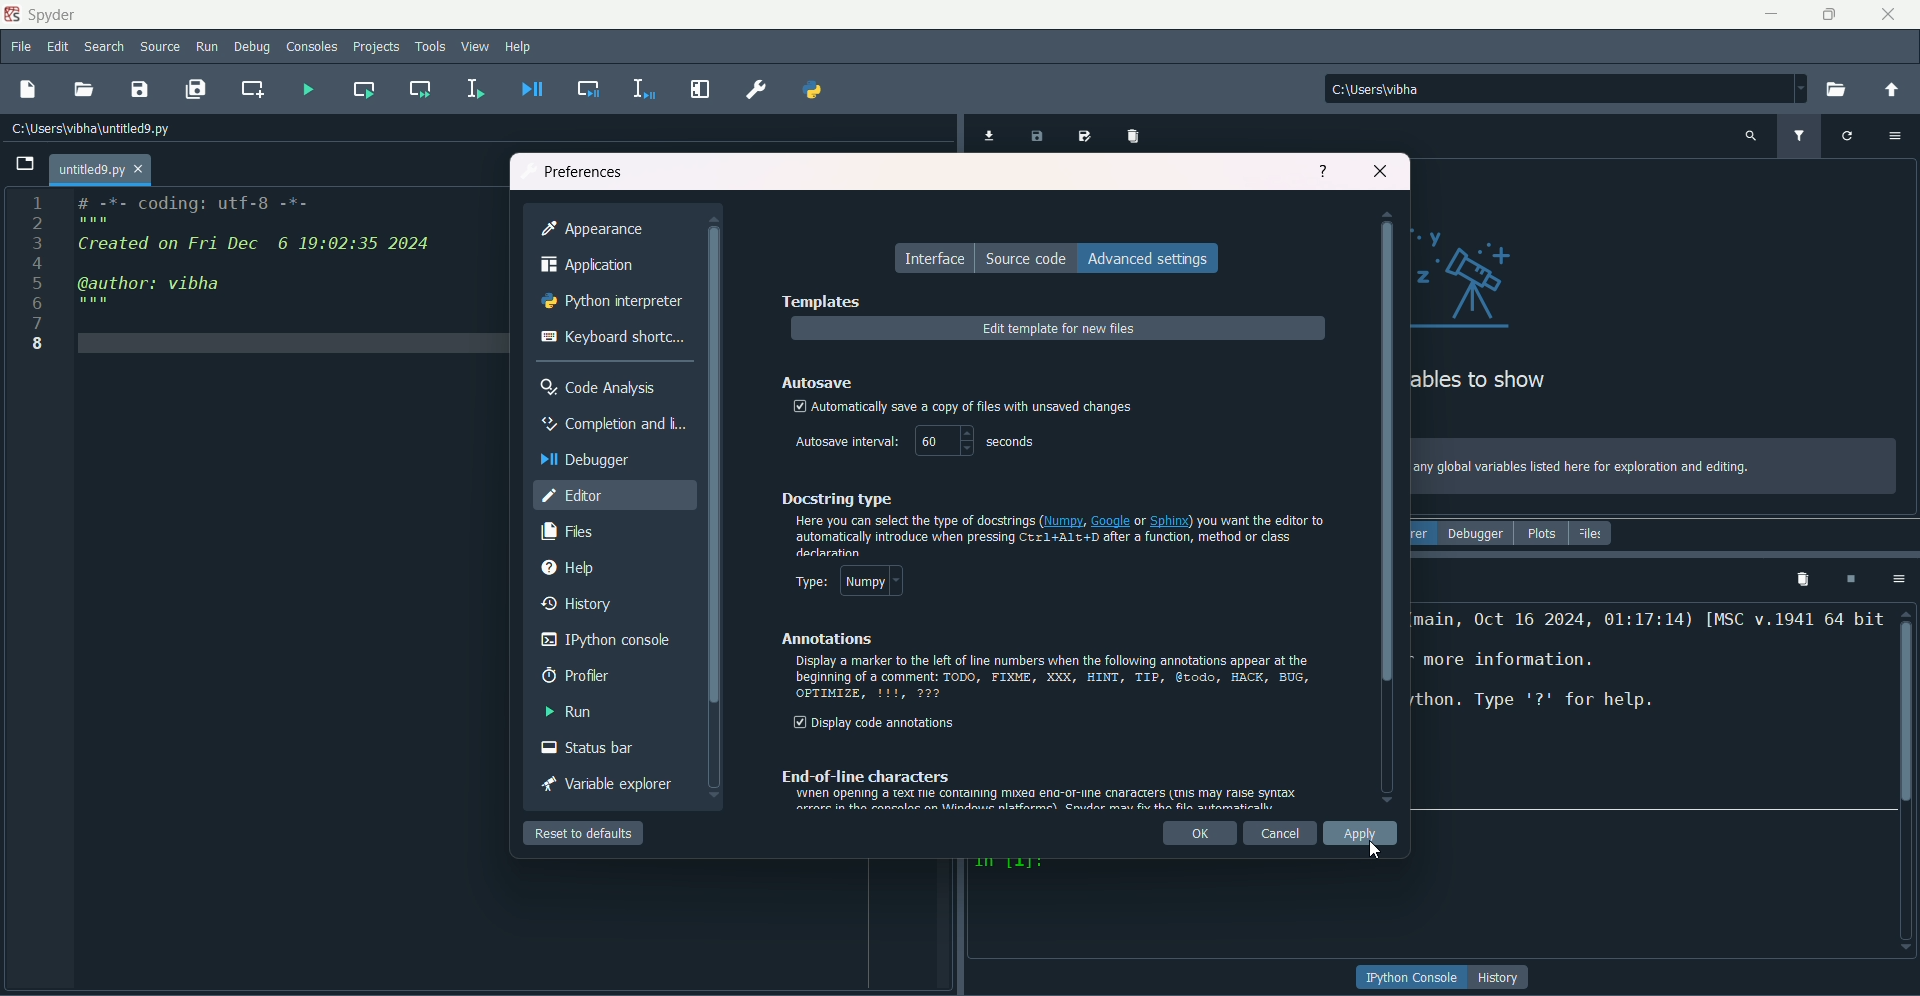 This screenshot has height=996, width=1920. Describe the element at coordinates (1475, 534) in the screenshot. I see `debugger` at that location.